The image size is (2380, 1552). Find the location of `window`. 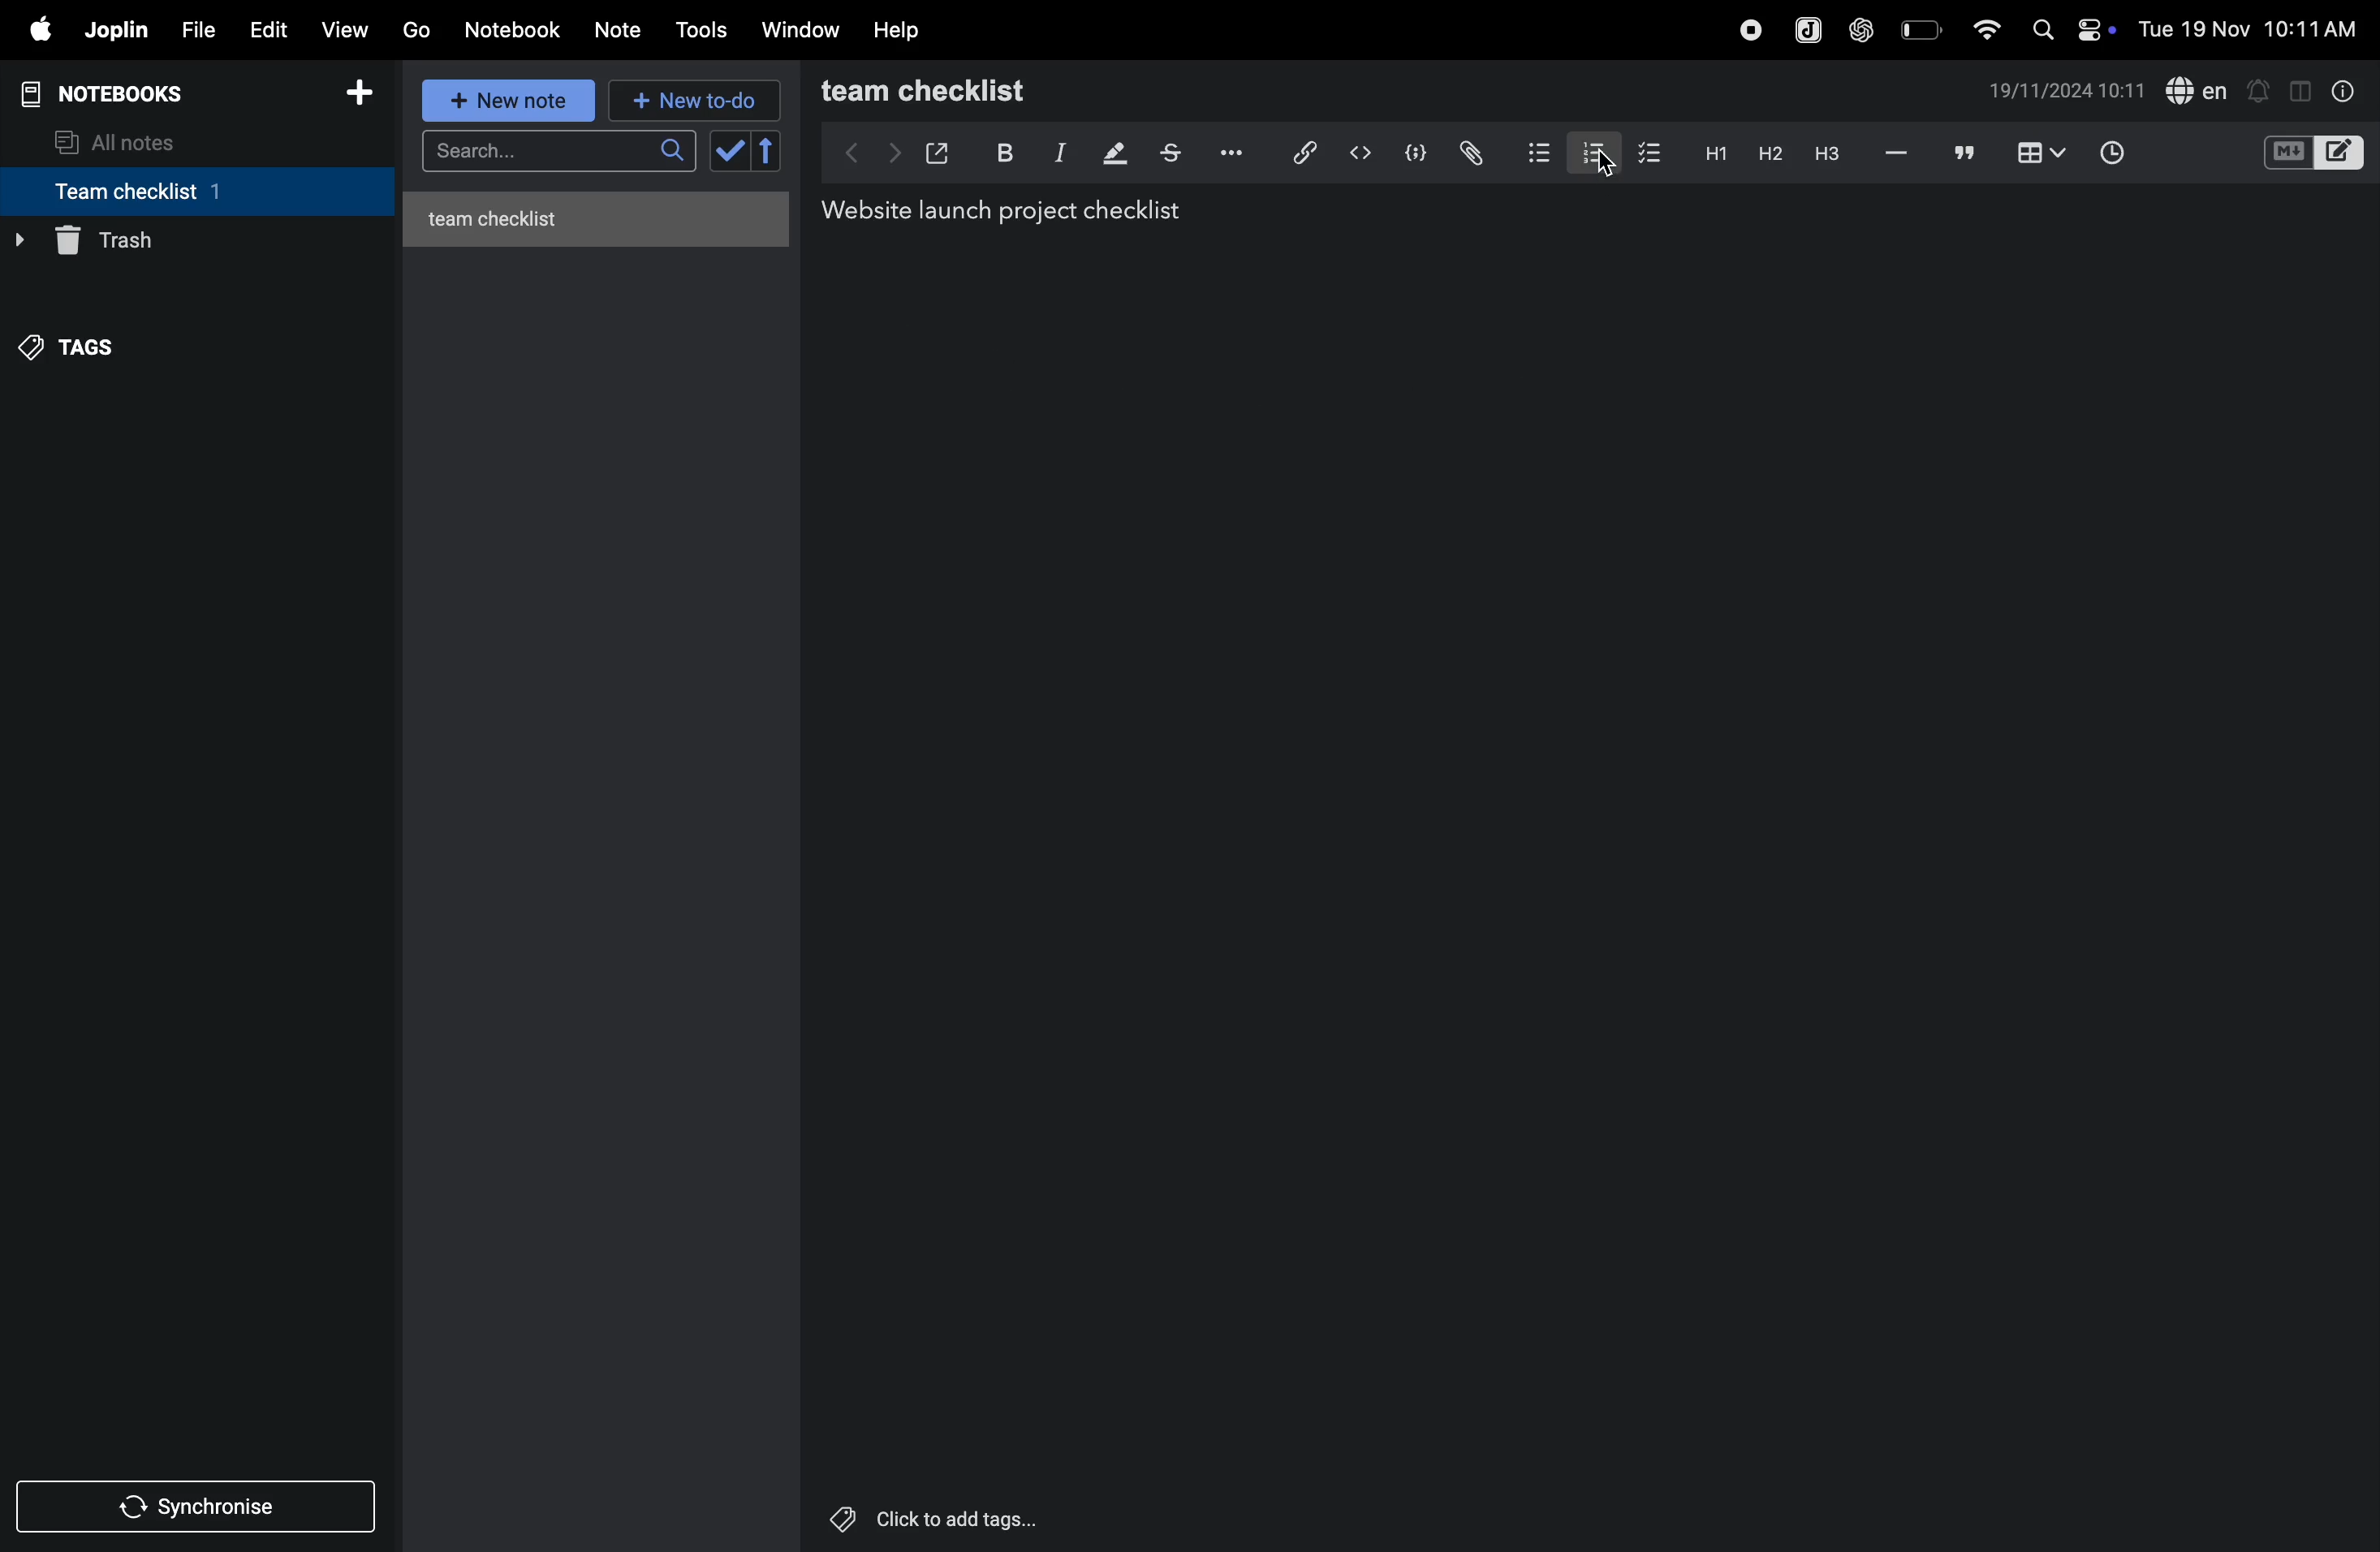

window is located at coordinates (799, 31).